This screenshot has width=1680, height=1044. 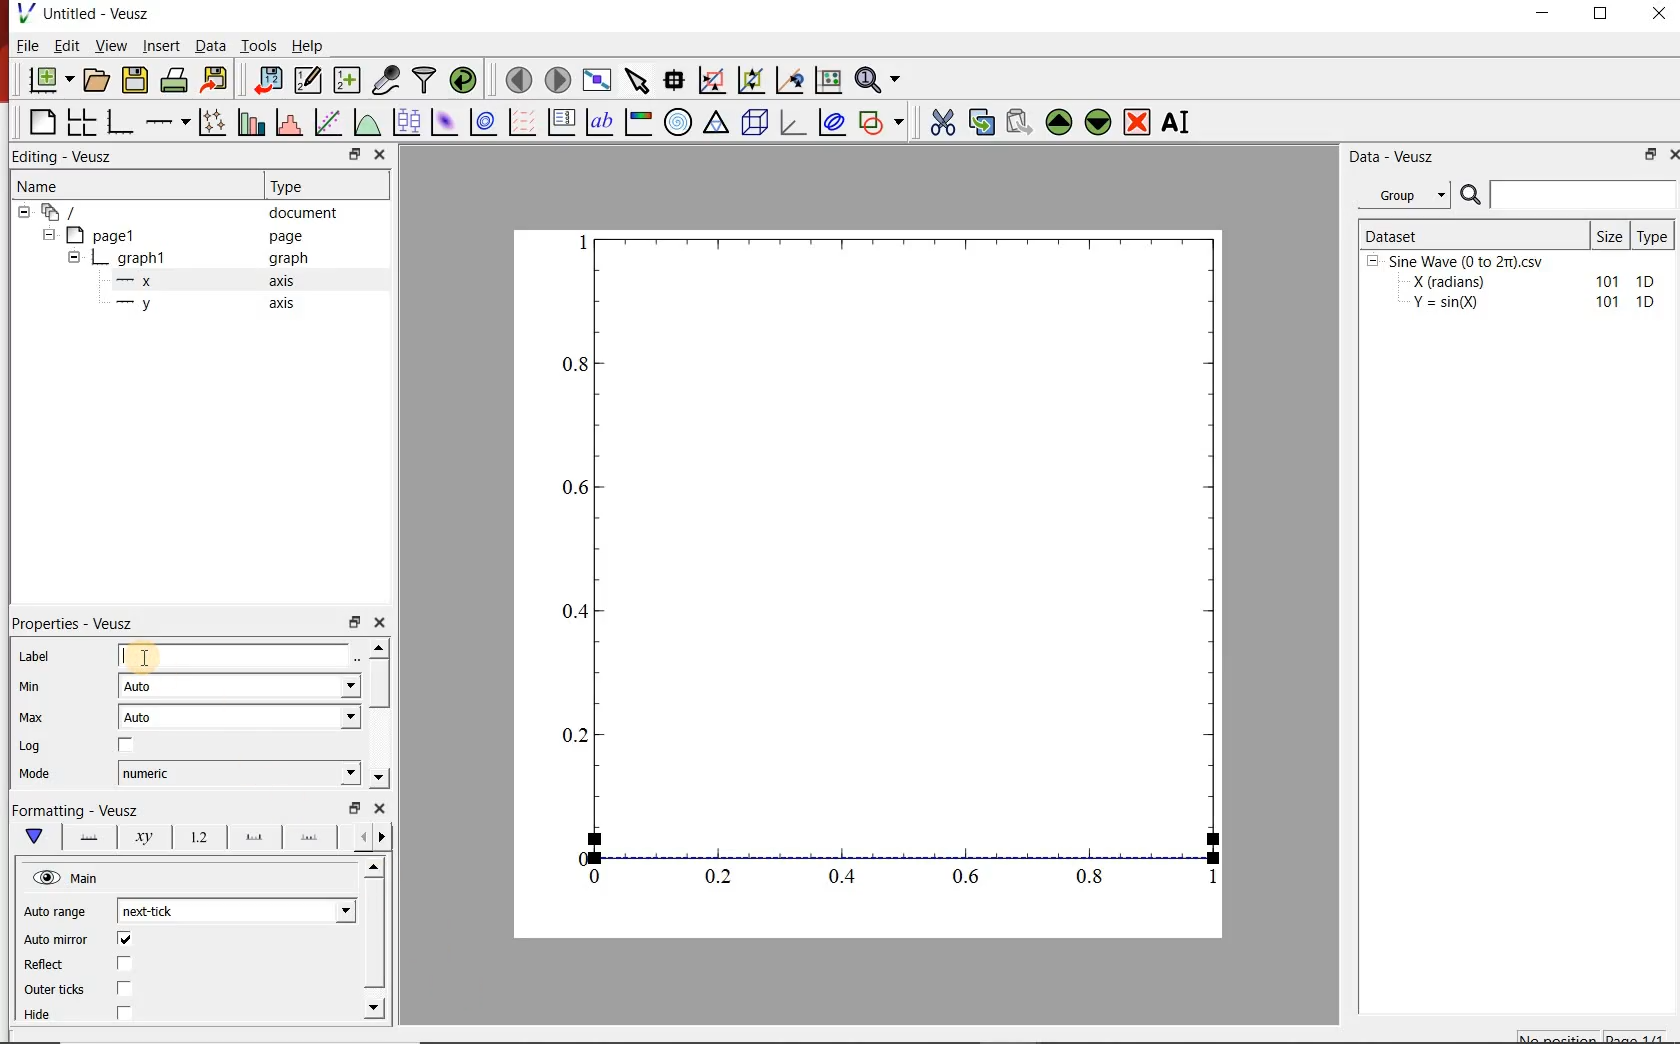 I want to click on axis, so click(x=283, y=280).